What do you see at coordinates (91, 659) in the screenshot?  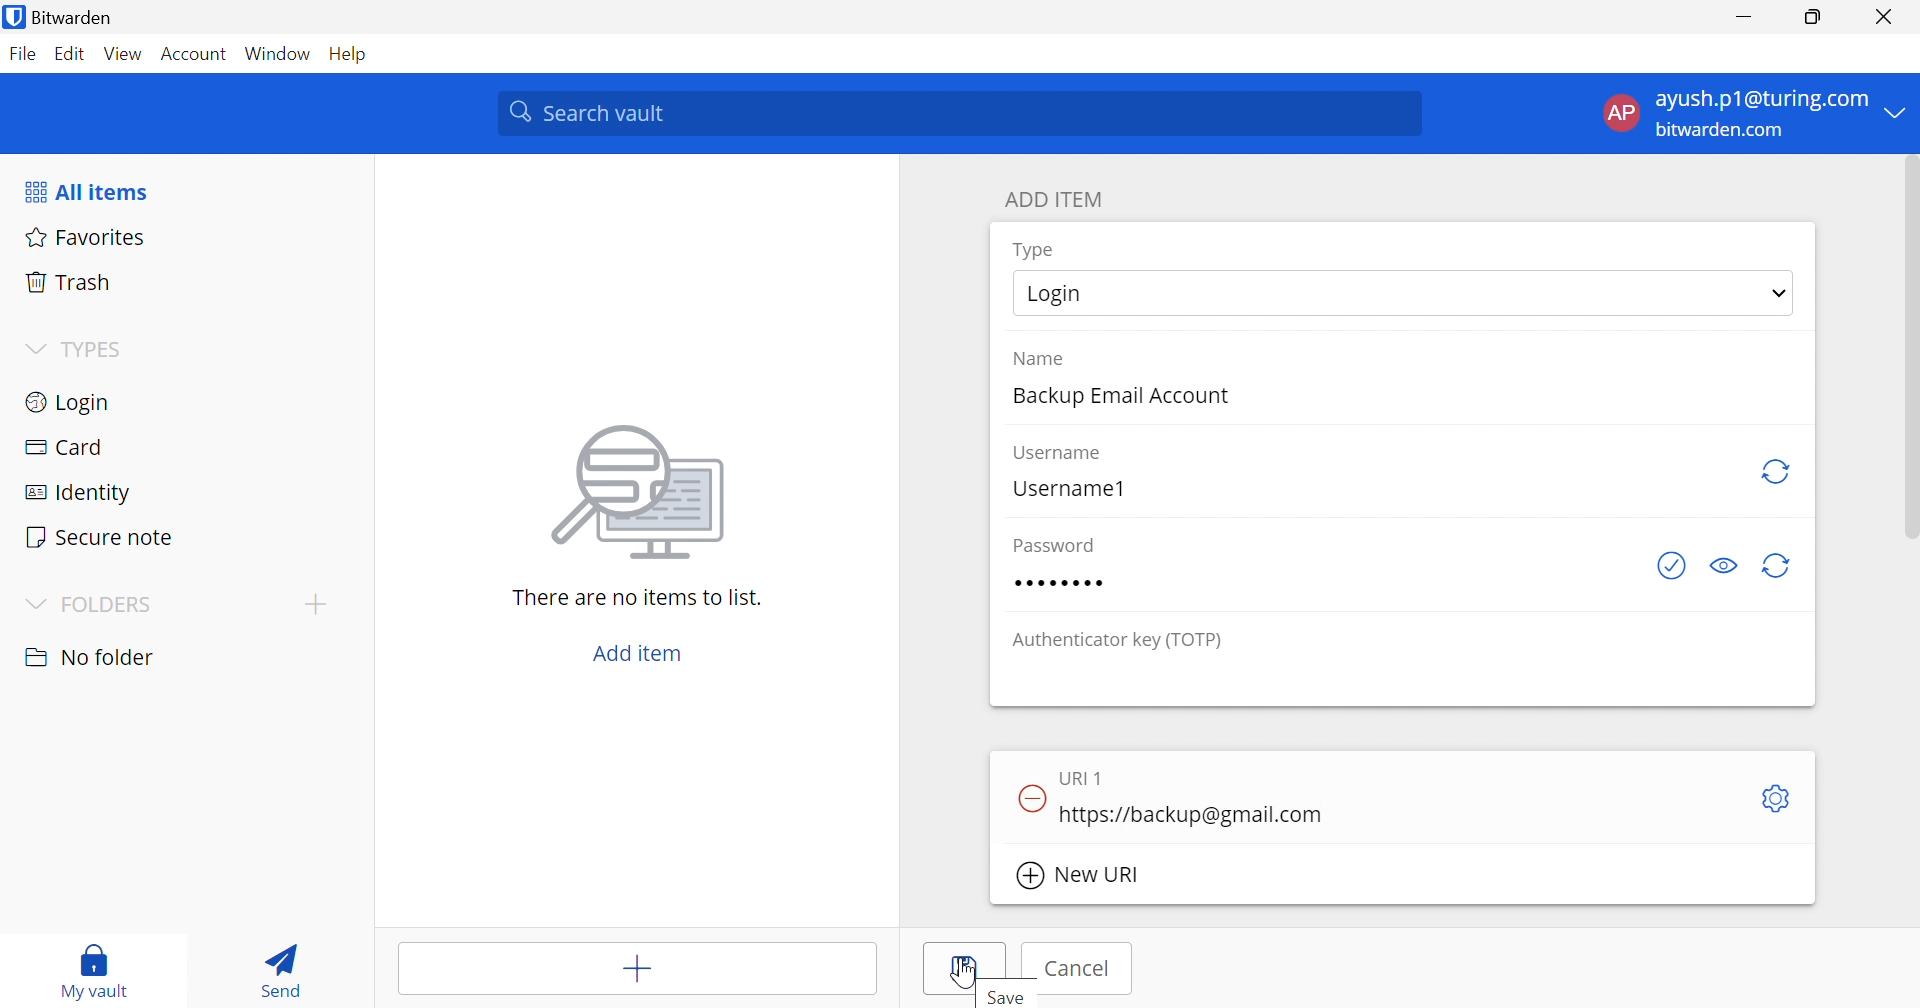 I see `No folder` at bounding box center [91, 659].